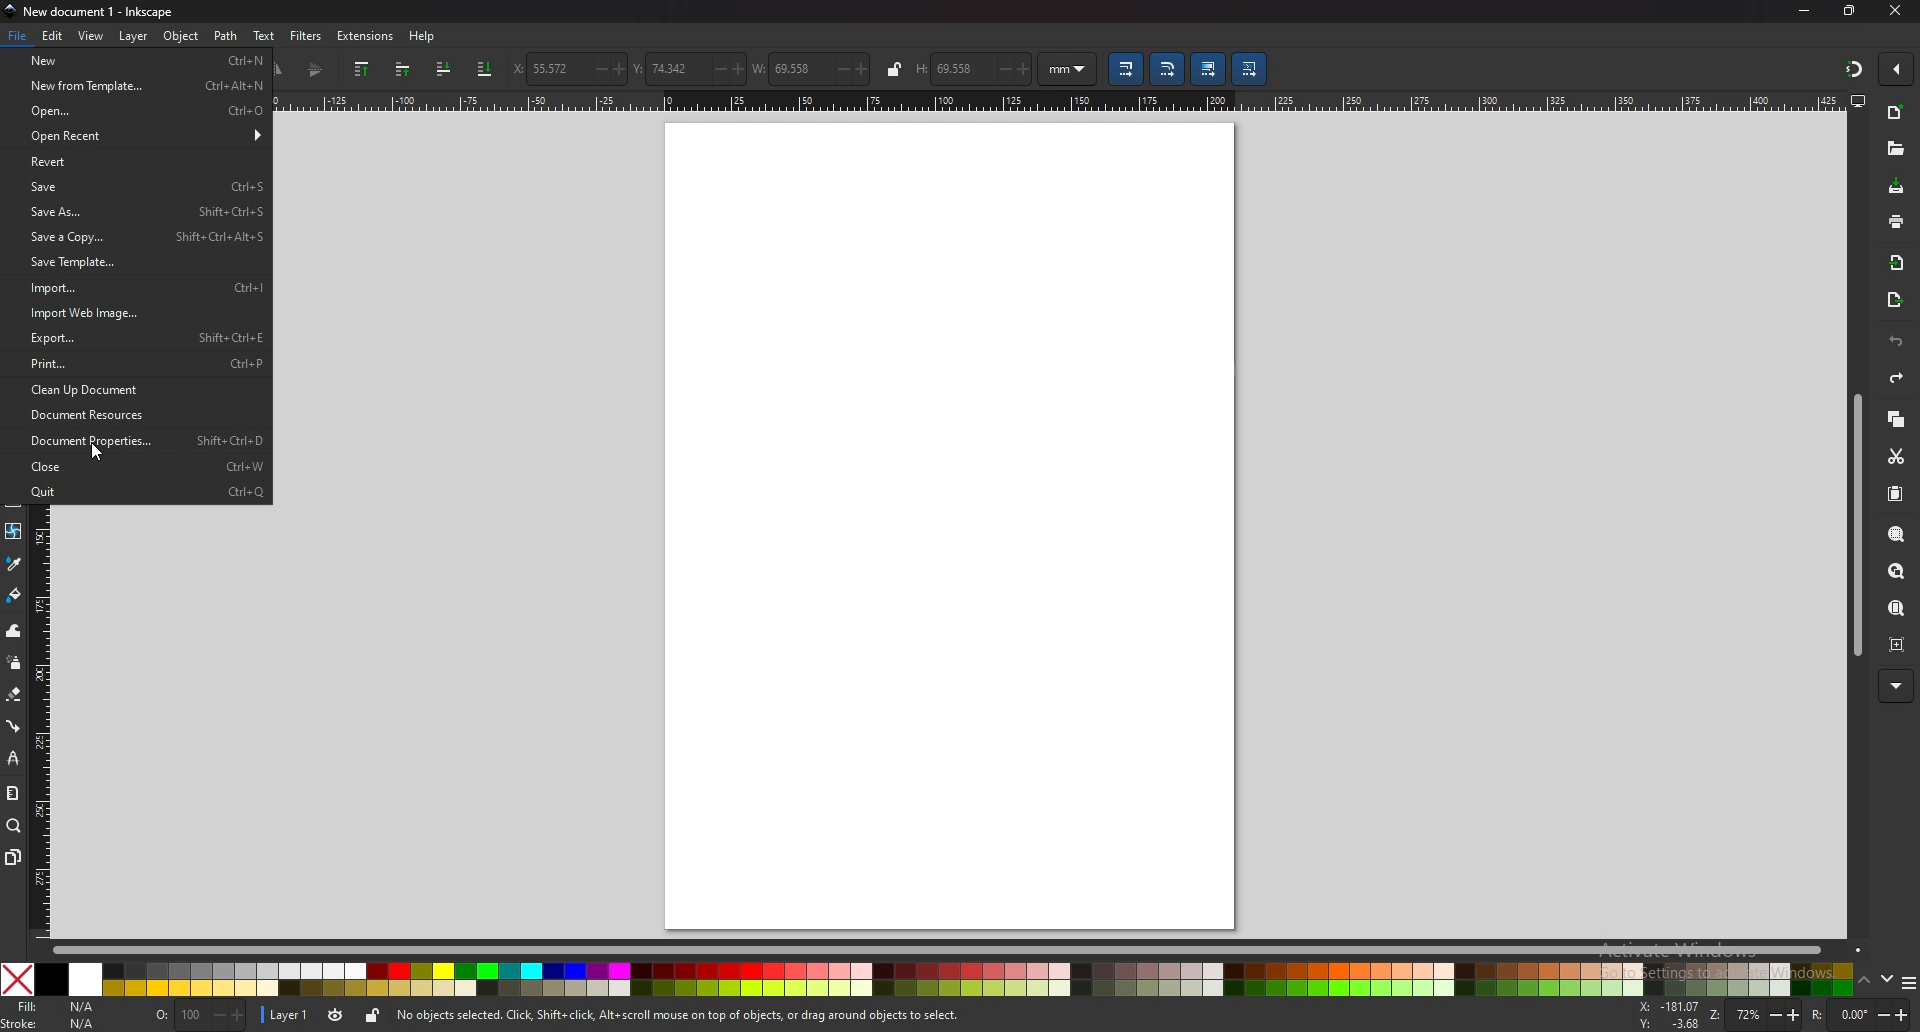 This screenshot has height=1032, width=1920. Describe the element at coordinates (1878, 1014) in the screenshot. I see `-` at that location.